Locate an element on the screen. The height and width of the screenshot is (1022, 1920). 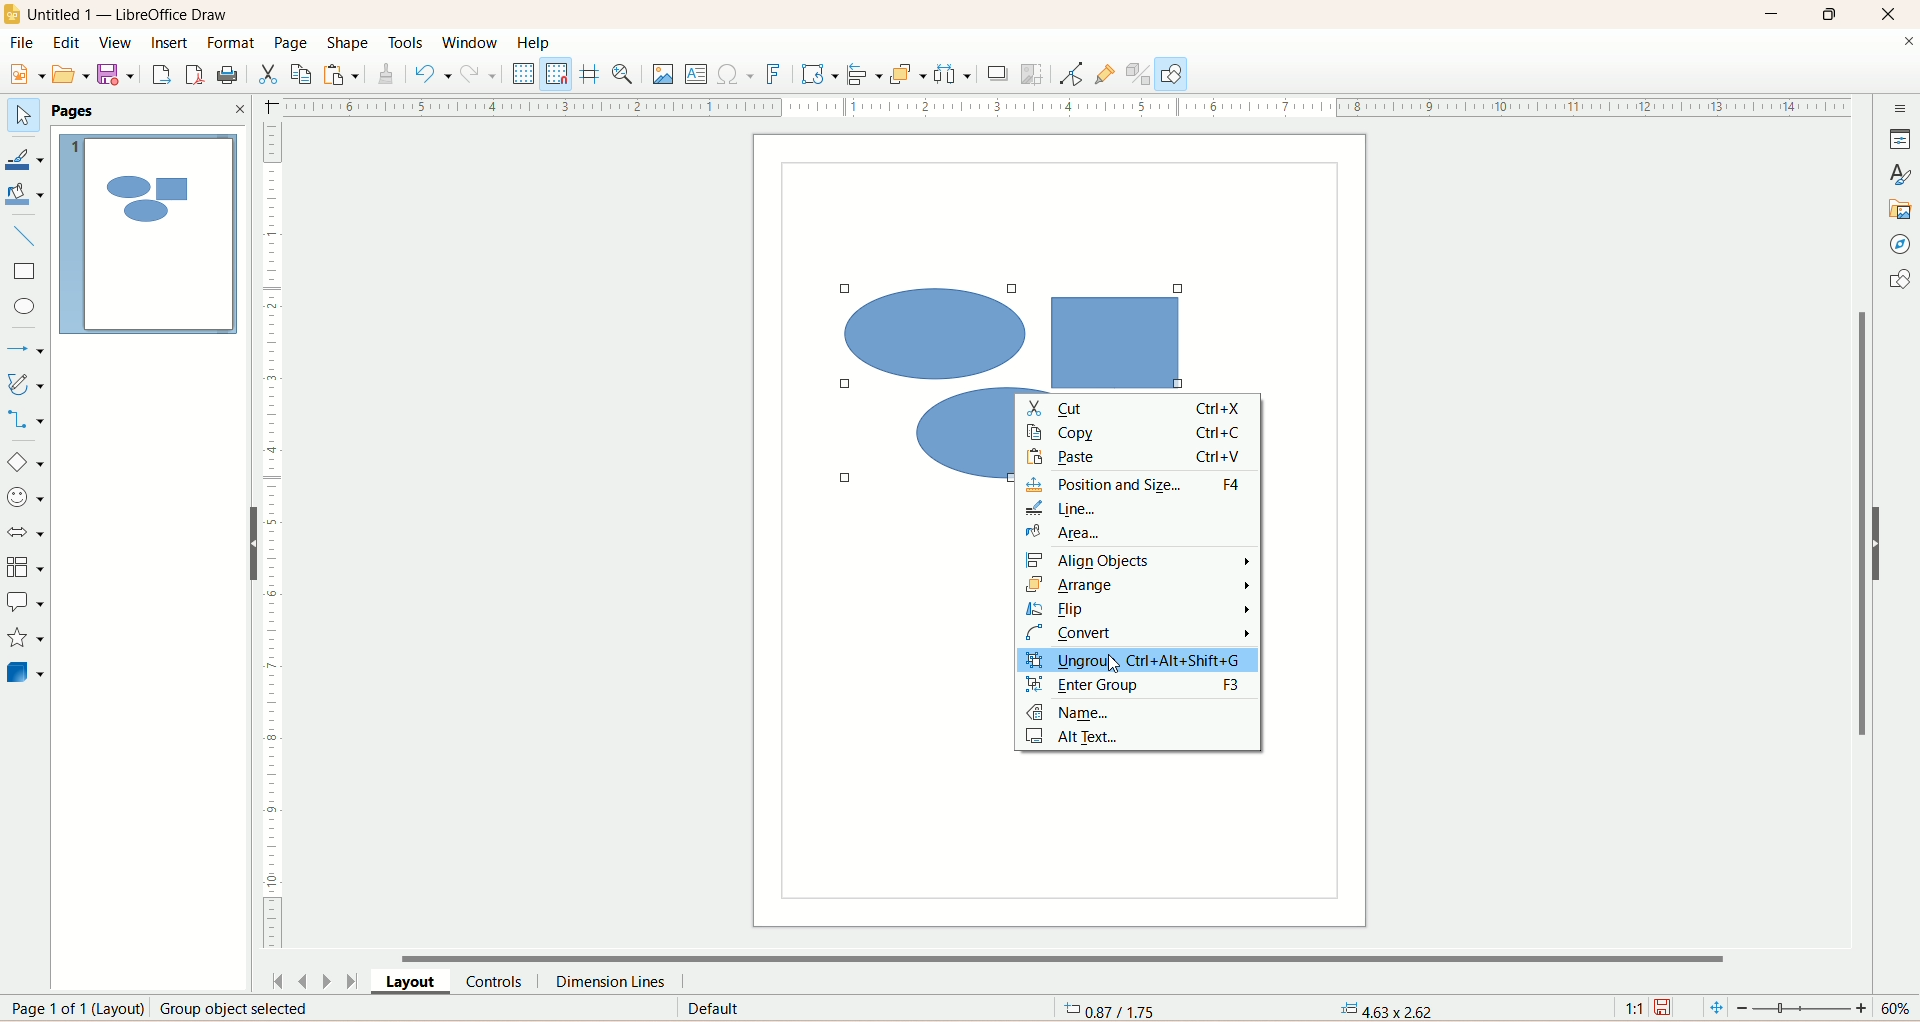
anchor point is located at coordinates (1382, 1009).